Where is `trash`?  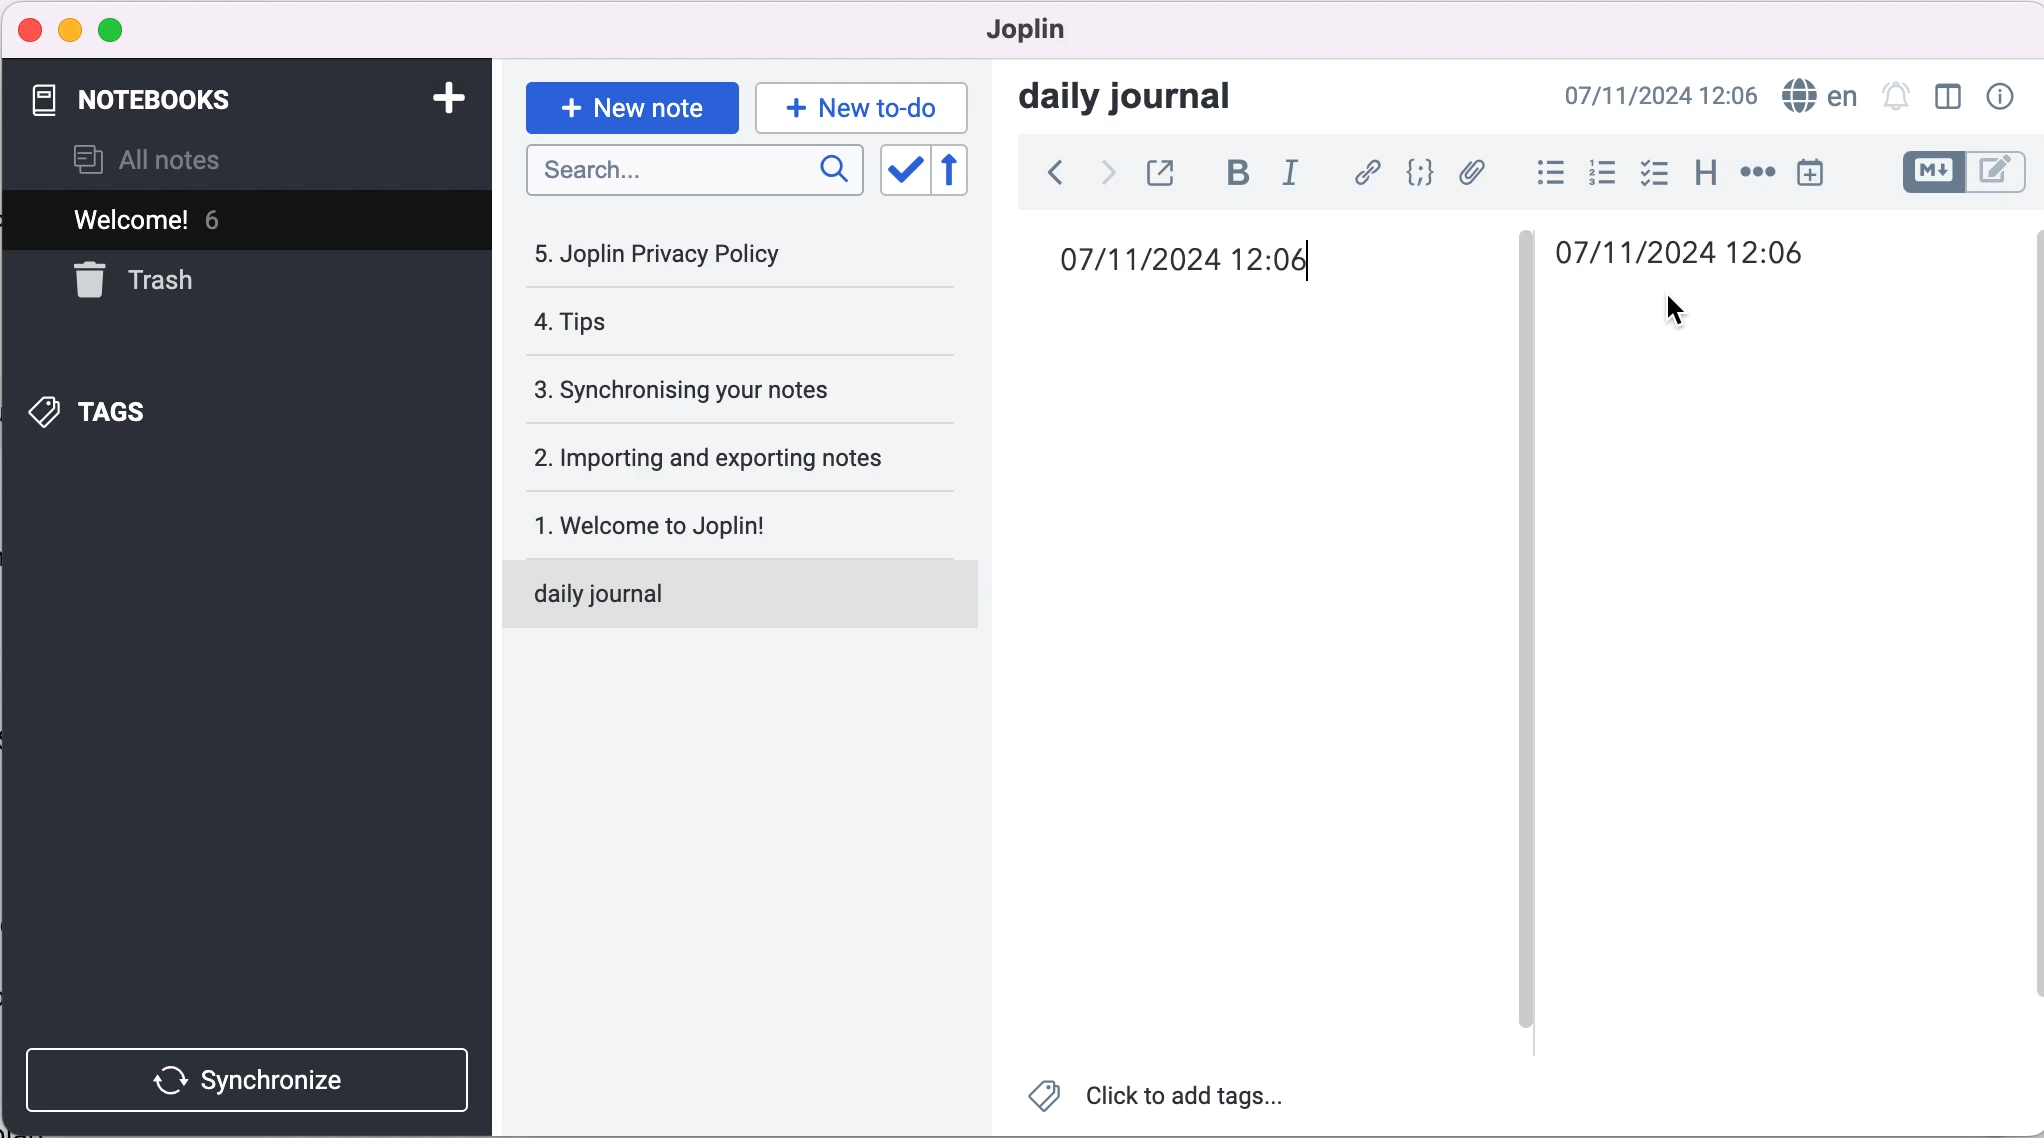
trash is located at coordinates (198, 283).